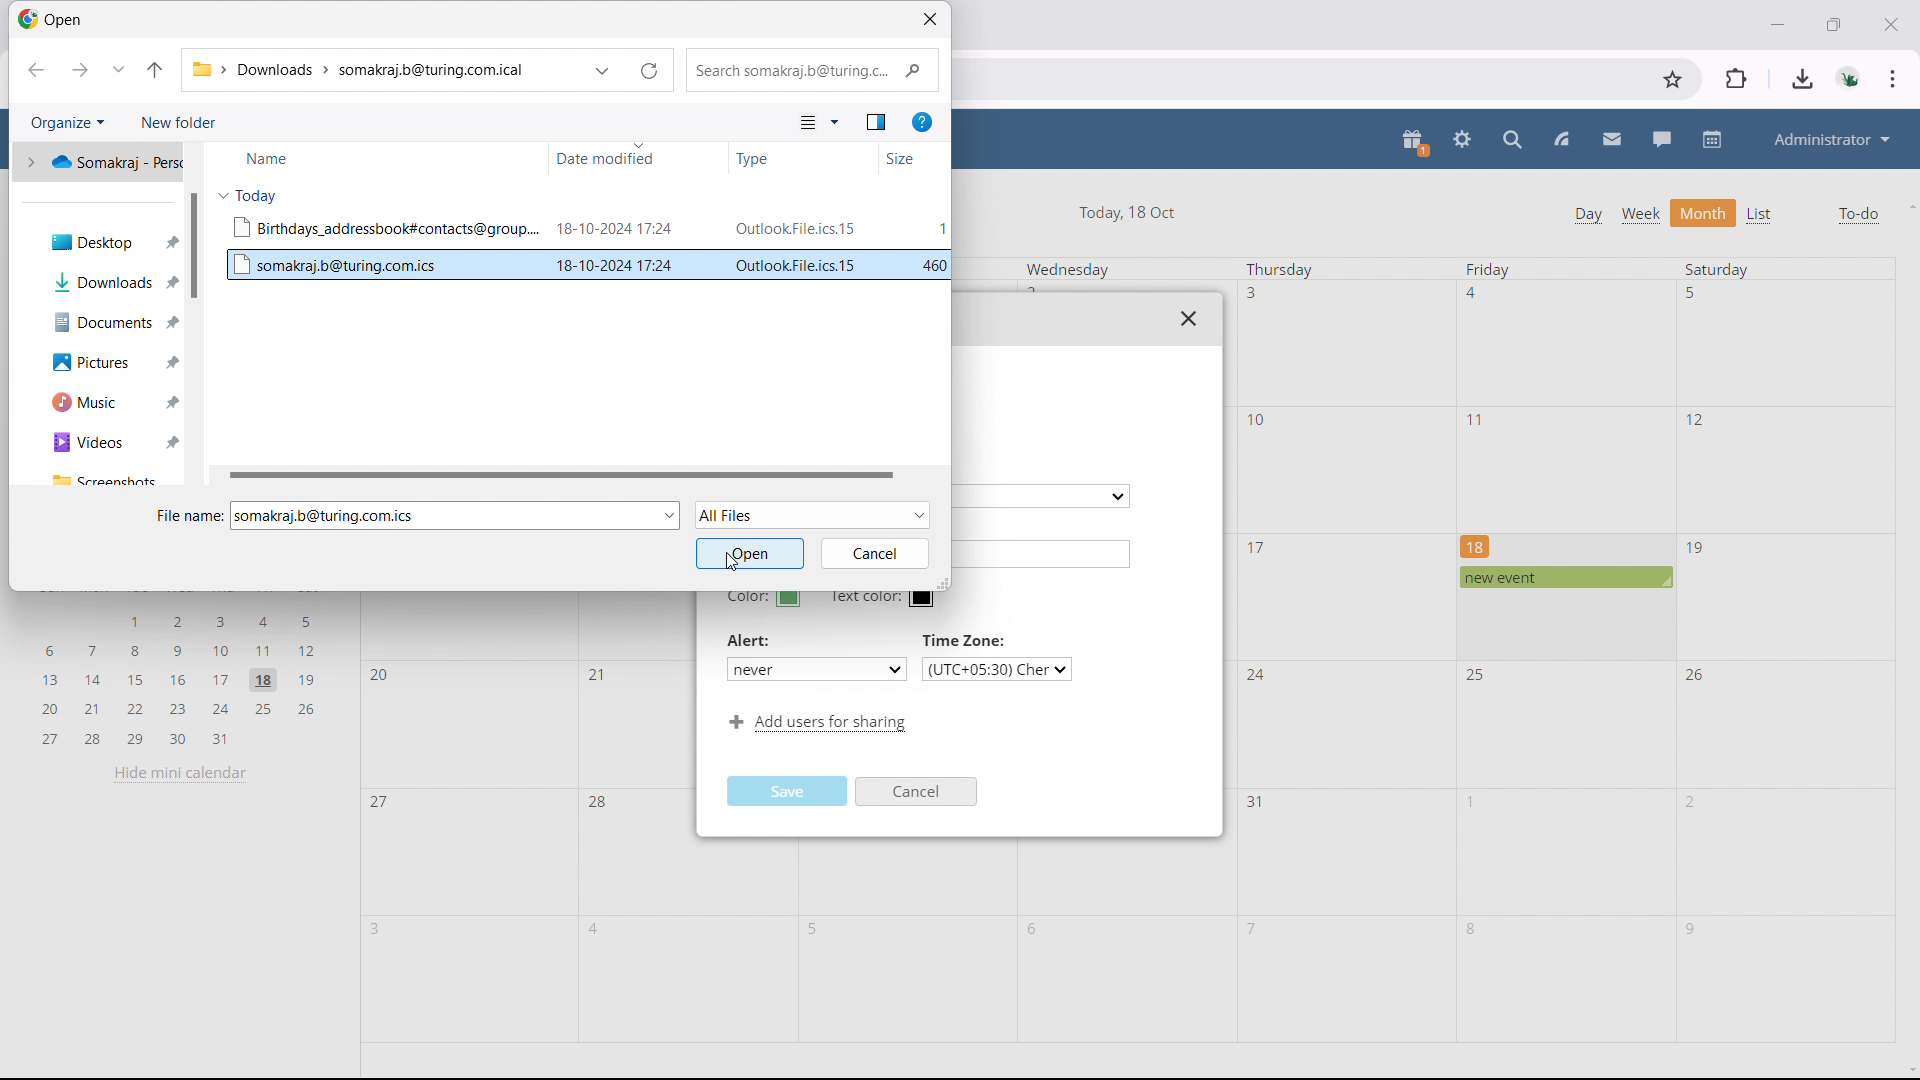  What do you see at coordinates (1889, 23) in the screenshot?
I see `close` at bounding box center [1889, 23].